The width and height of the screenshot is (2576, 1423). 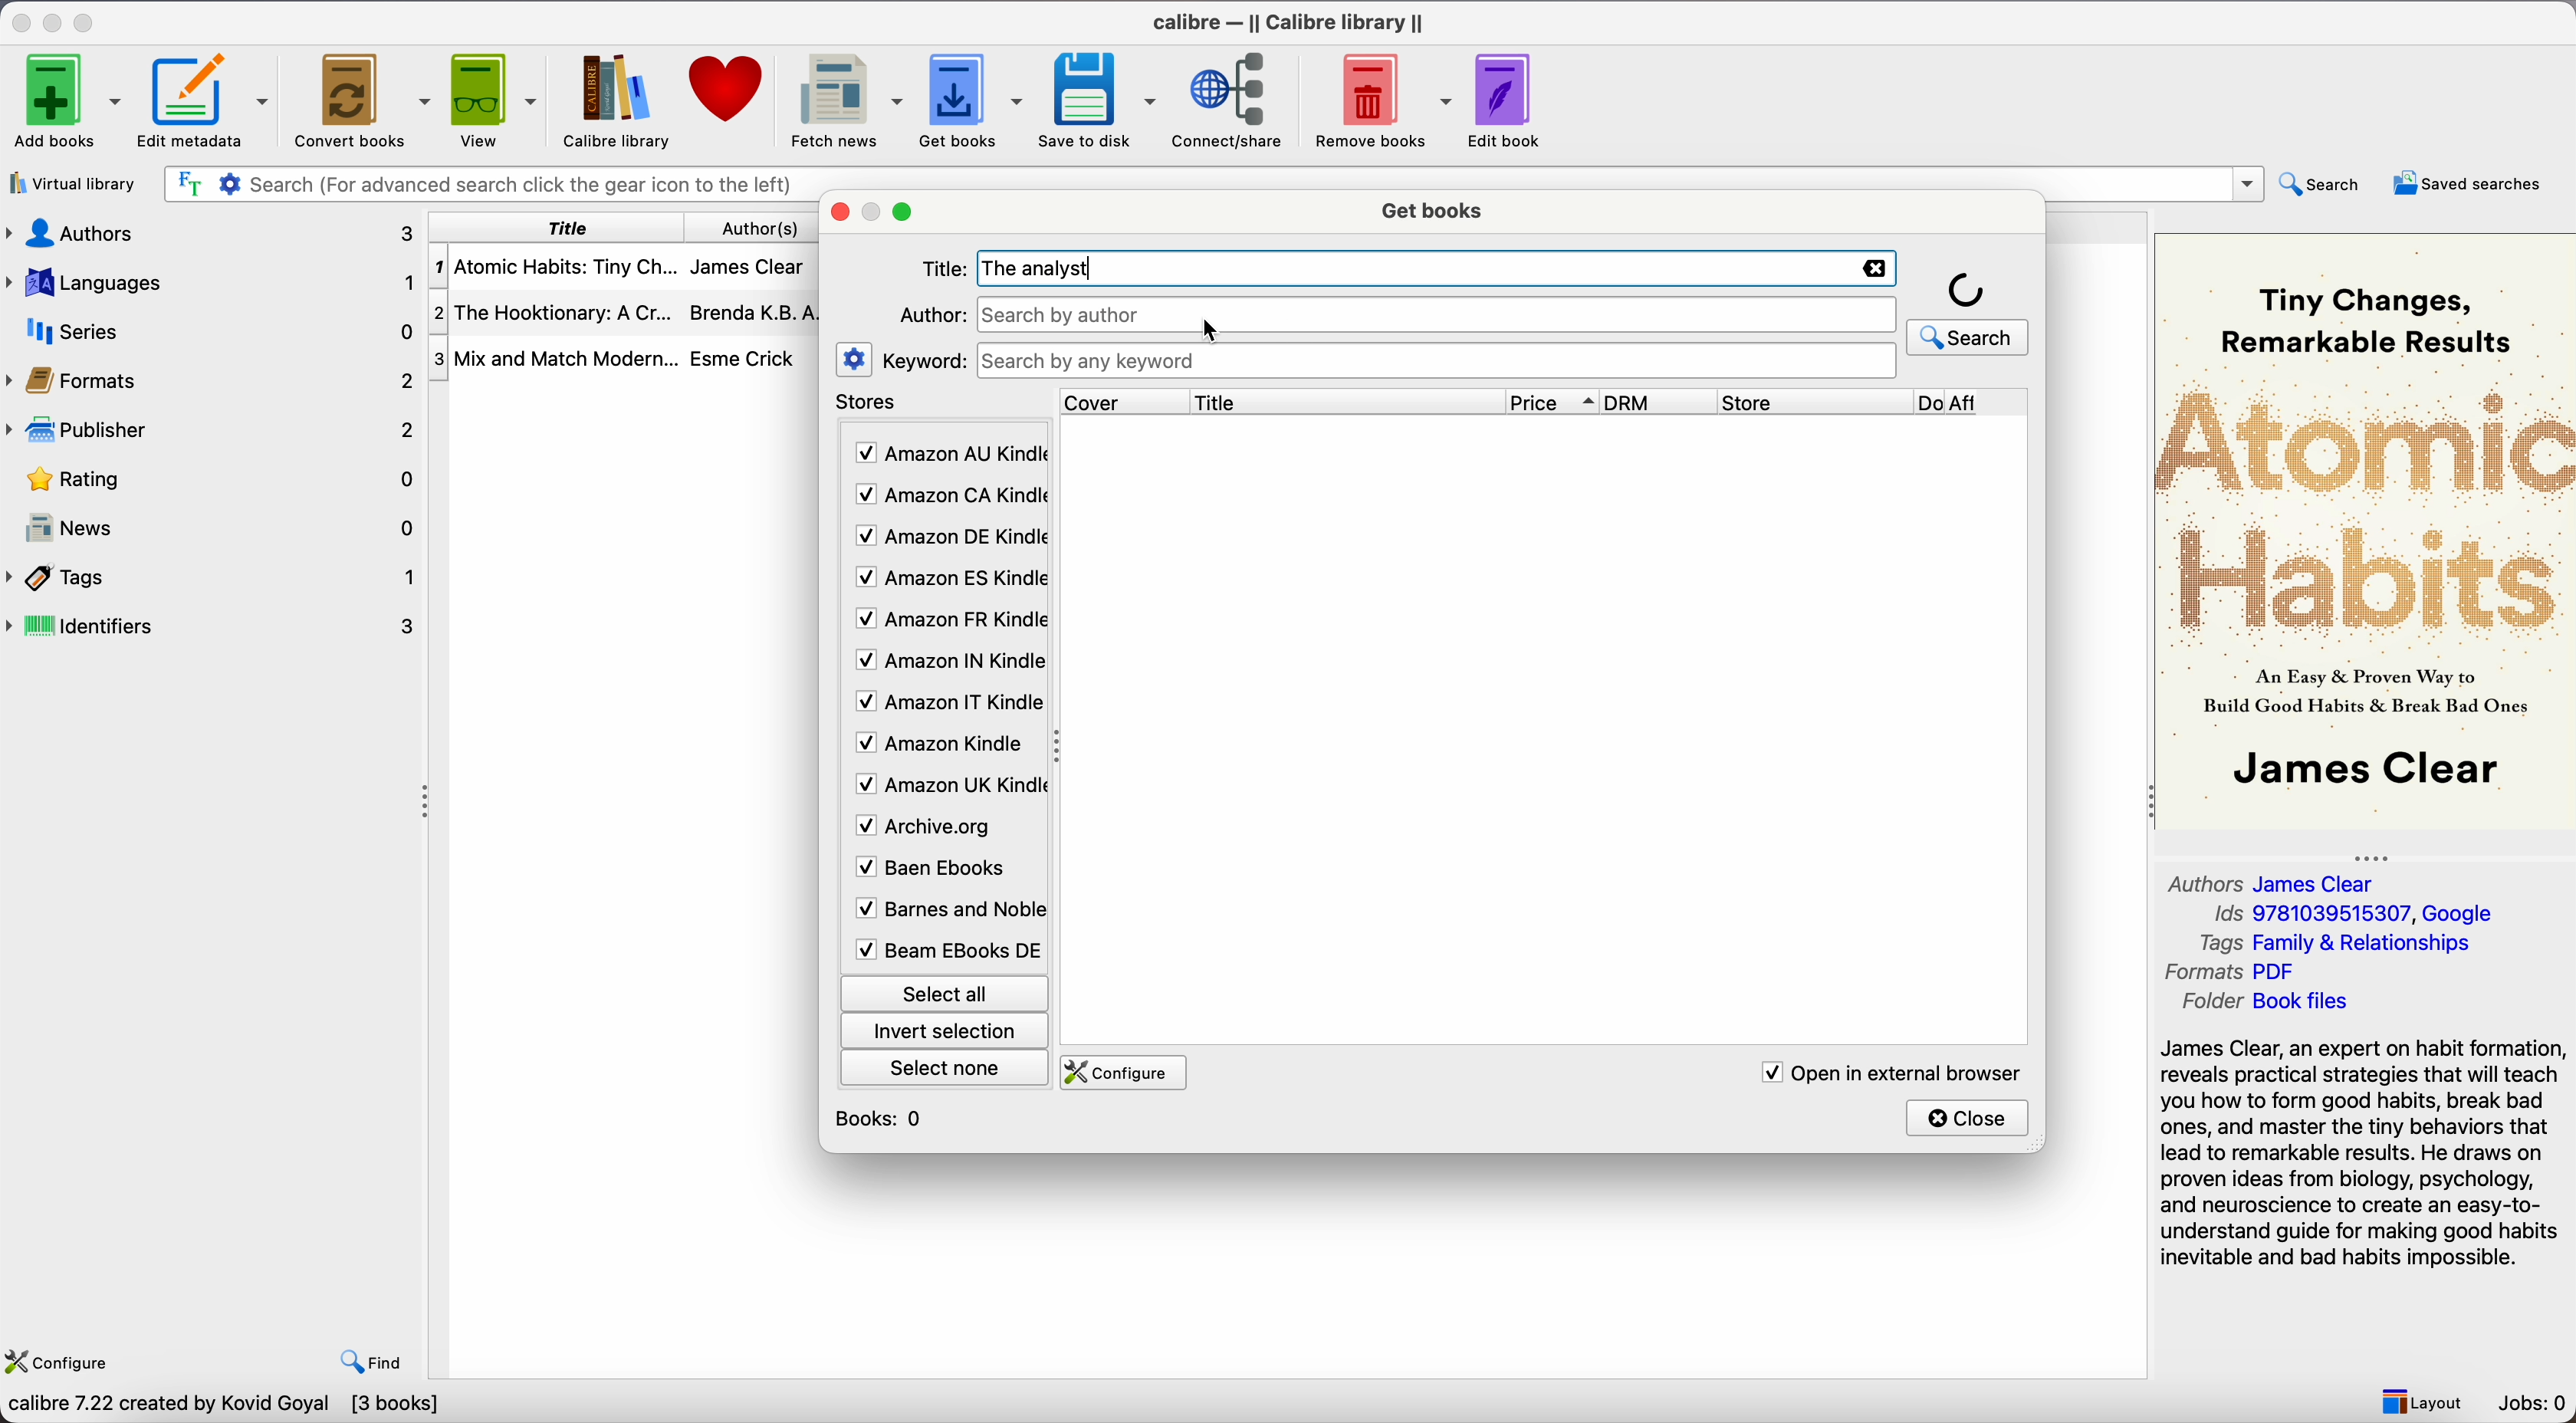 I want to click on stores, so click(x=871, y=405).